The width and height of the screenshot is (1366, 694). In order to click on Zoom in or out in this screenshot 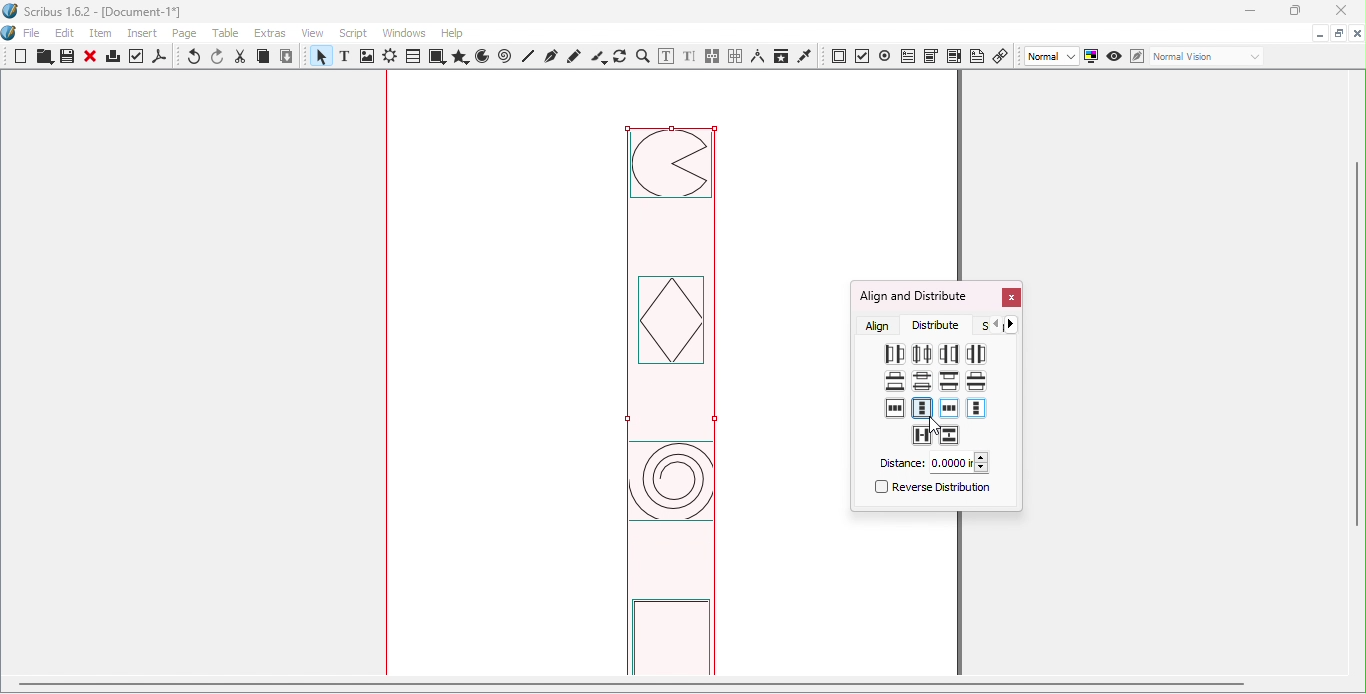, I will do `click(642, 56)`.